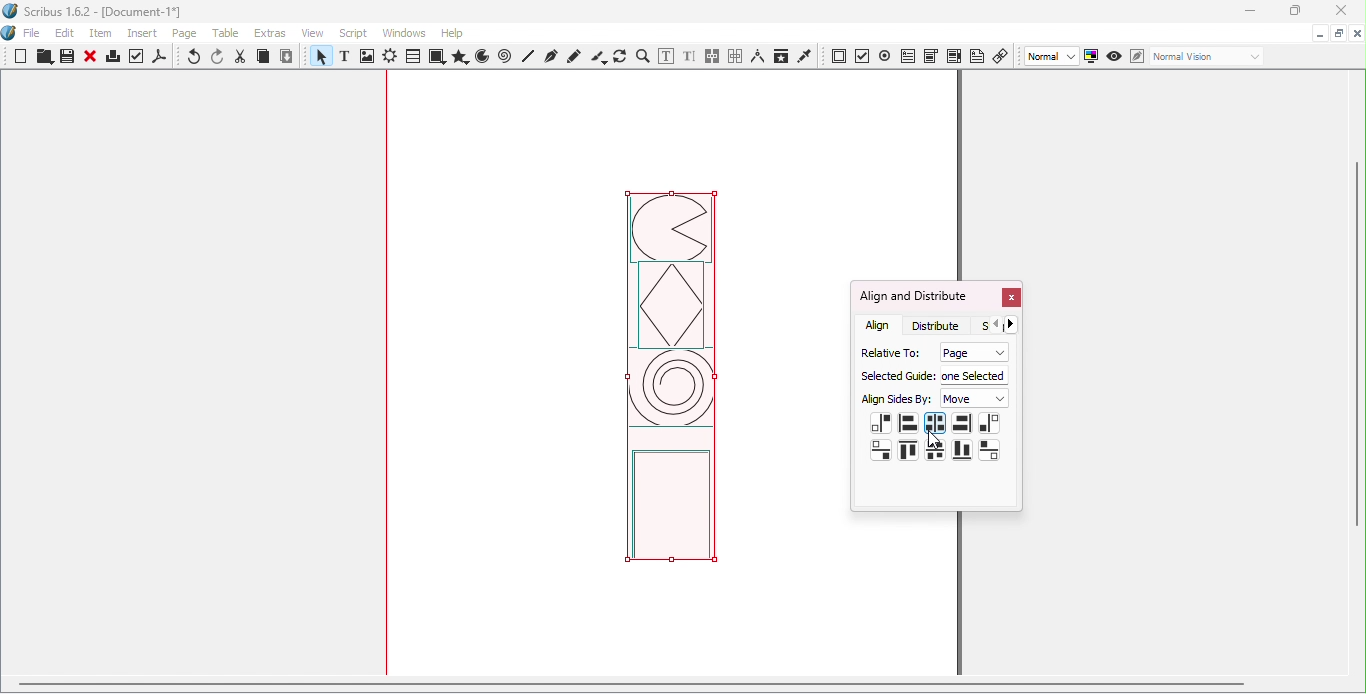 This screenshot has width=1366, height=694. Describe the element at coordinates (1358, 375) in the screenshot. I see `Vertical scroll bar` at that location.